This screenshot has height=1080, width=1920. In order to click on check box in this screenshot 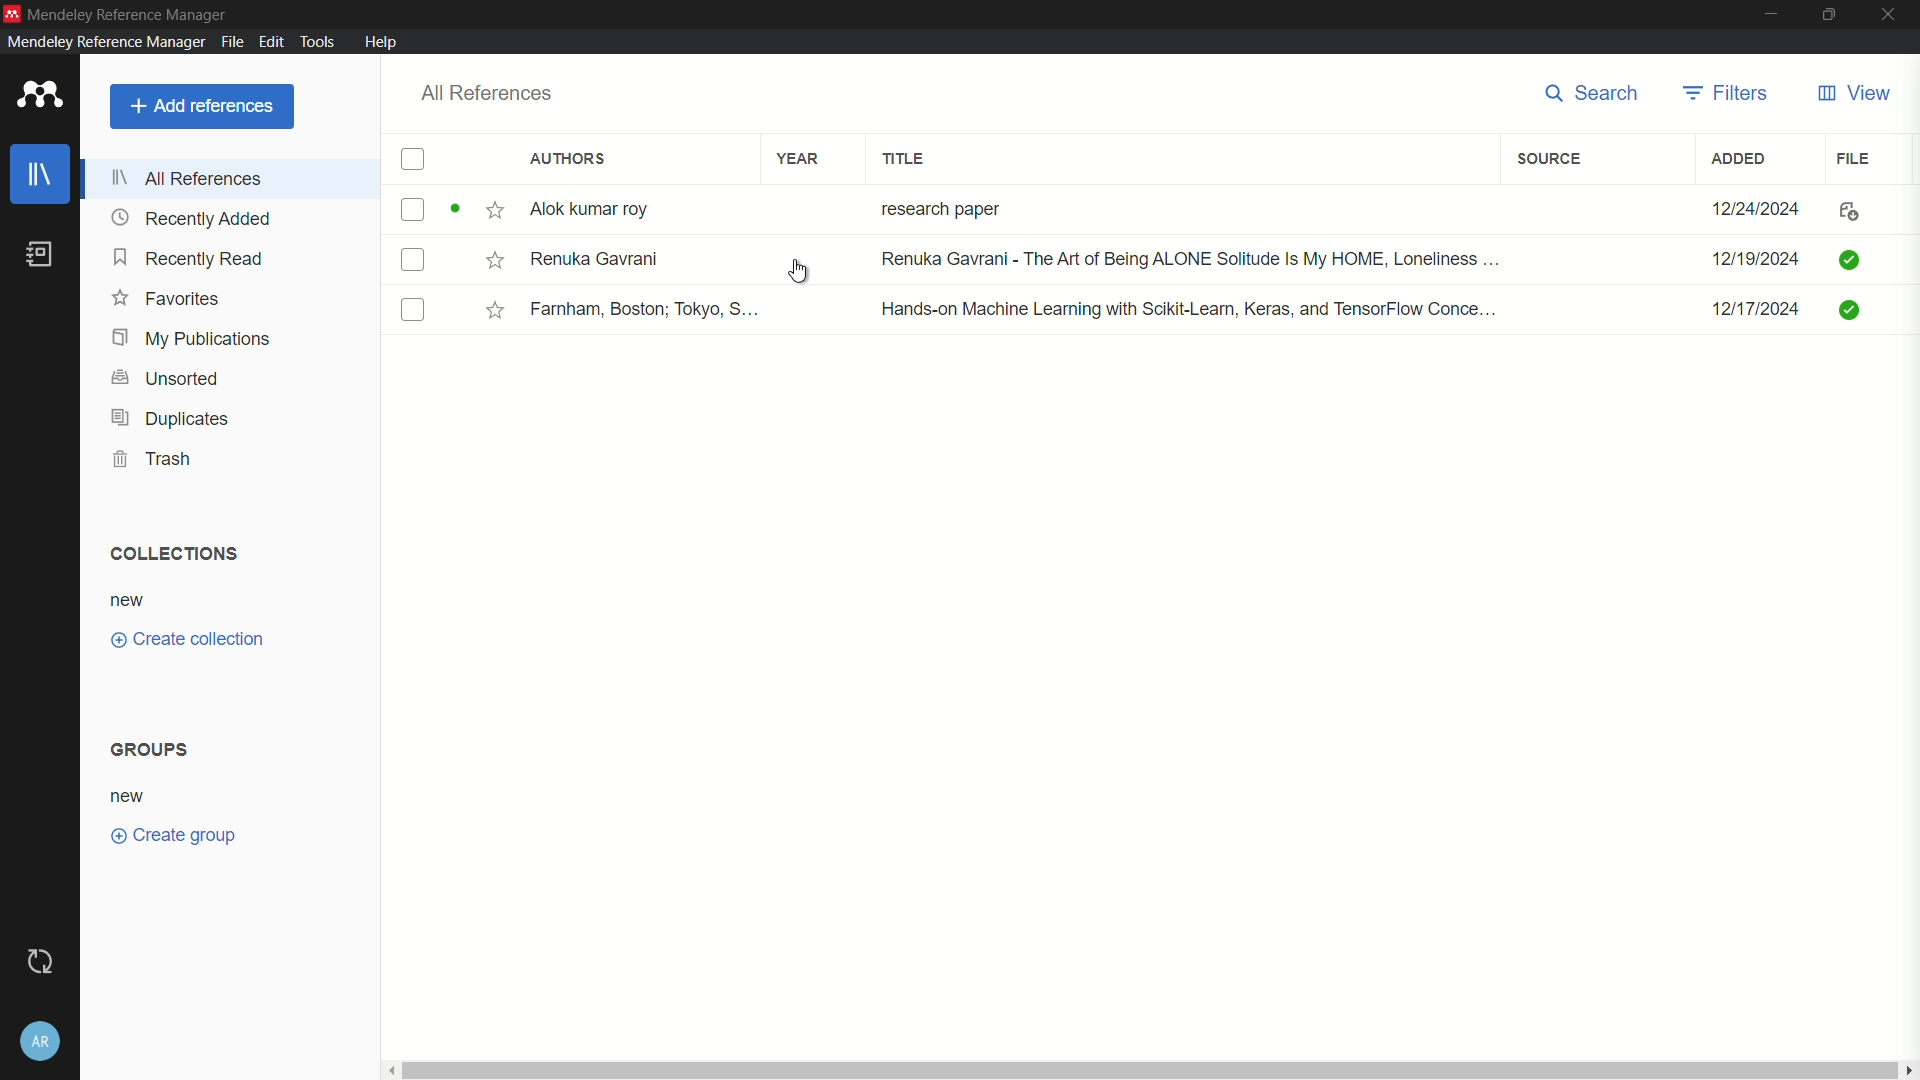, I will do `click(415, 160)`.